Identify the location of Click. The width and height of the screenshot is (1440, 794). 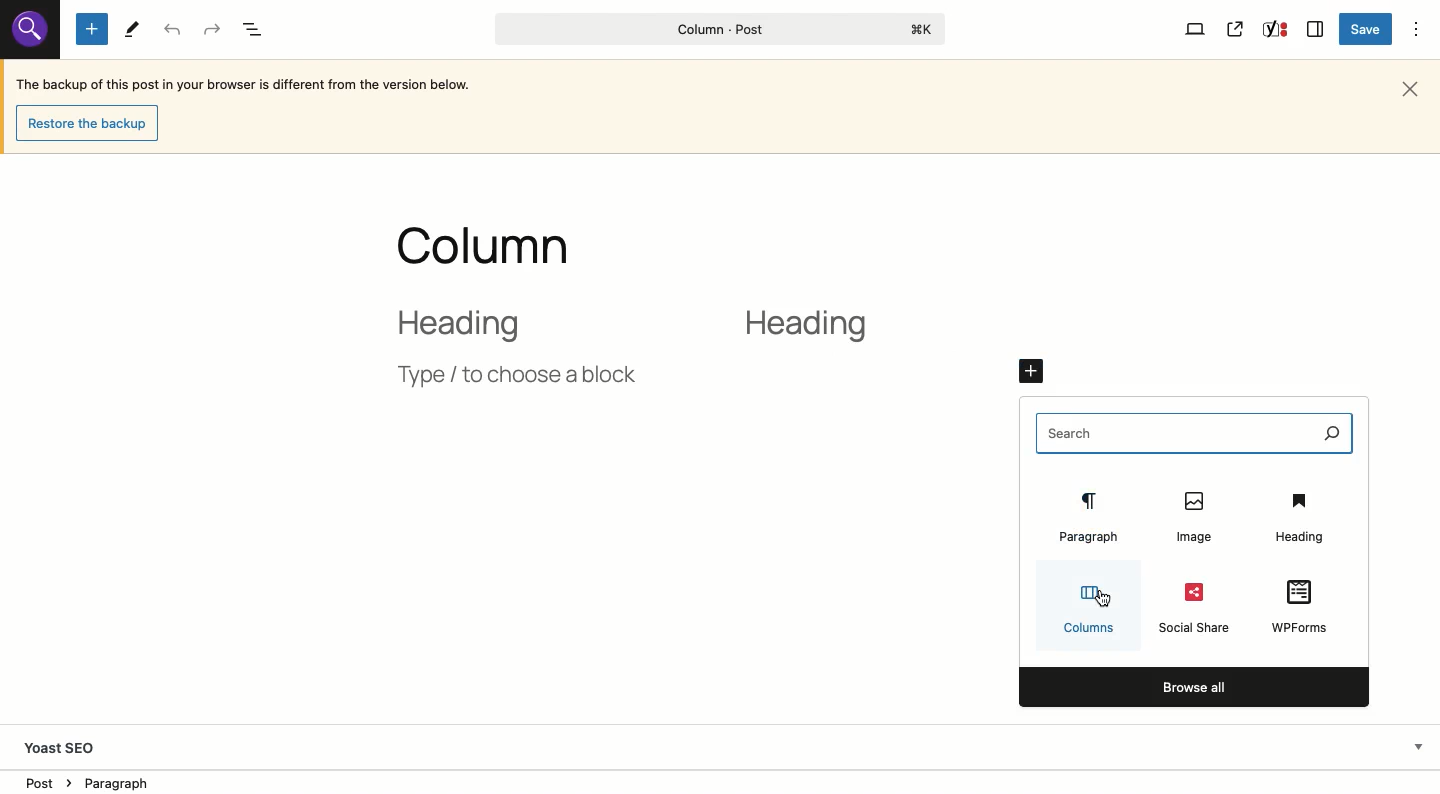
(1031, 371).